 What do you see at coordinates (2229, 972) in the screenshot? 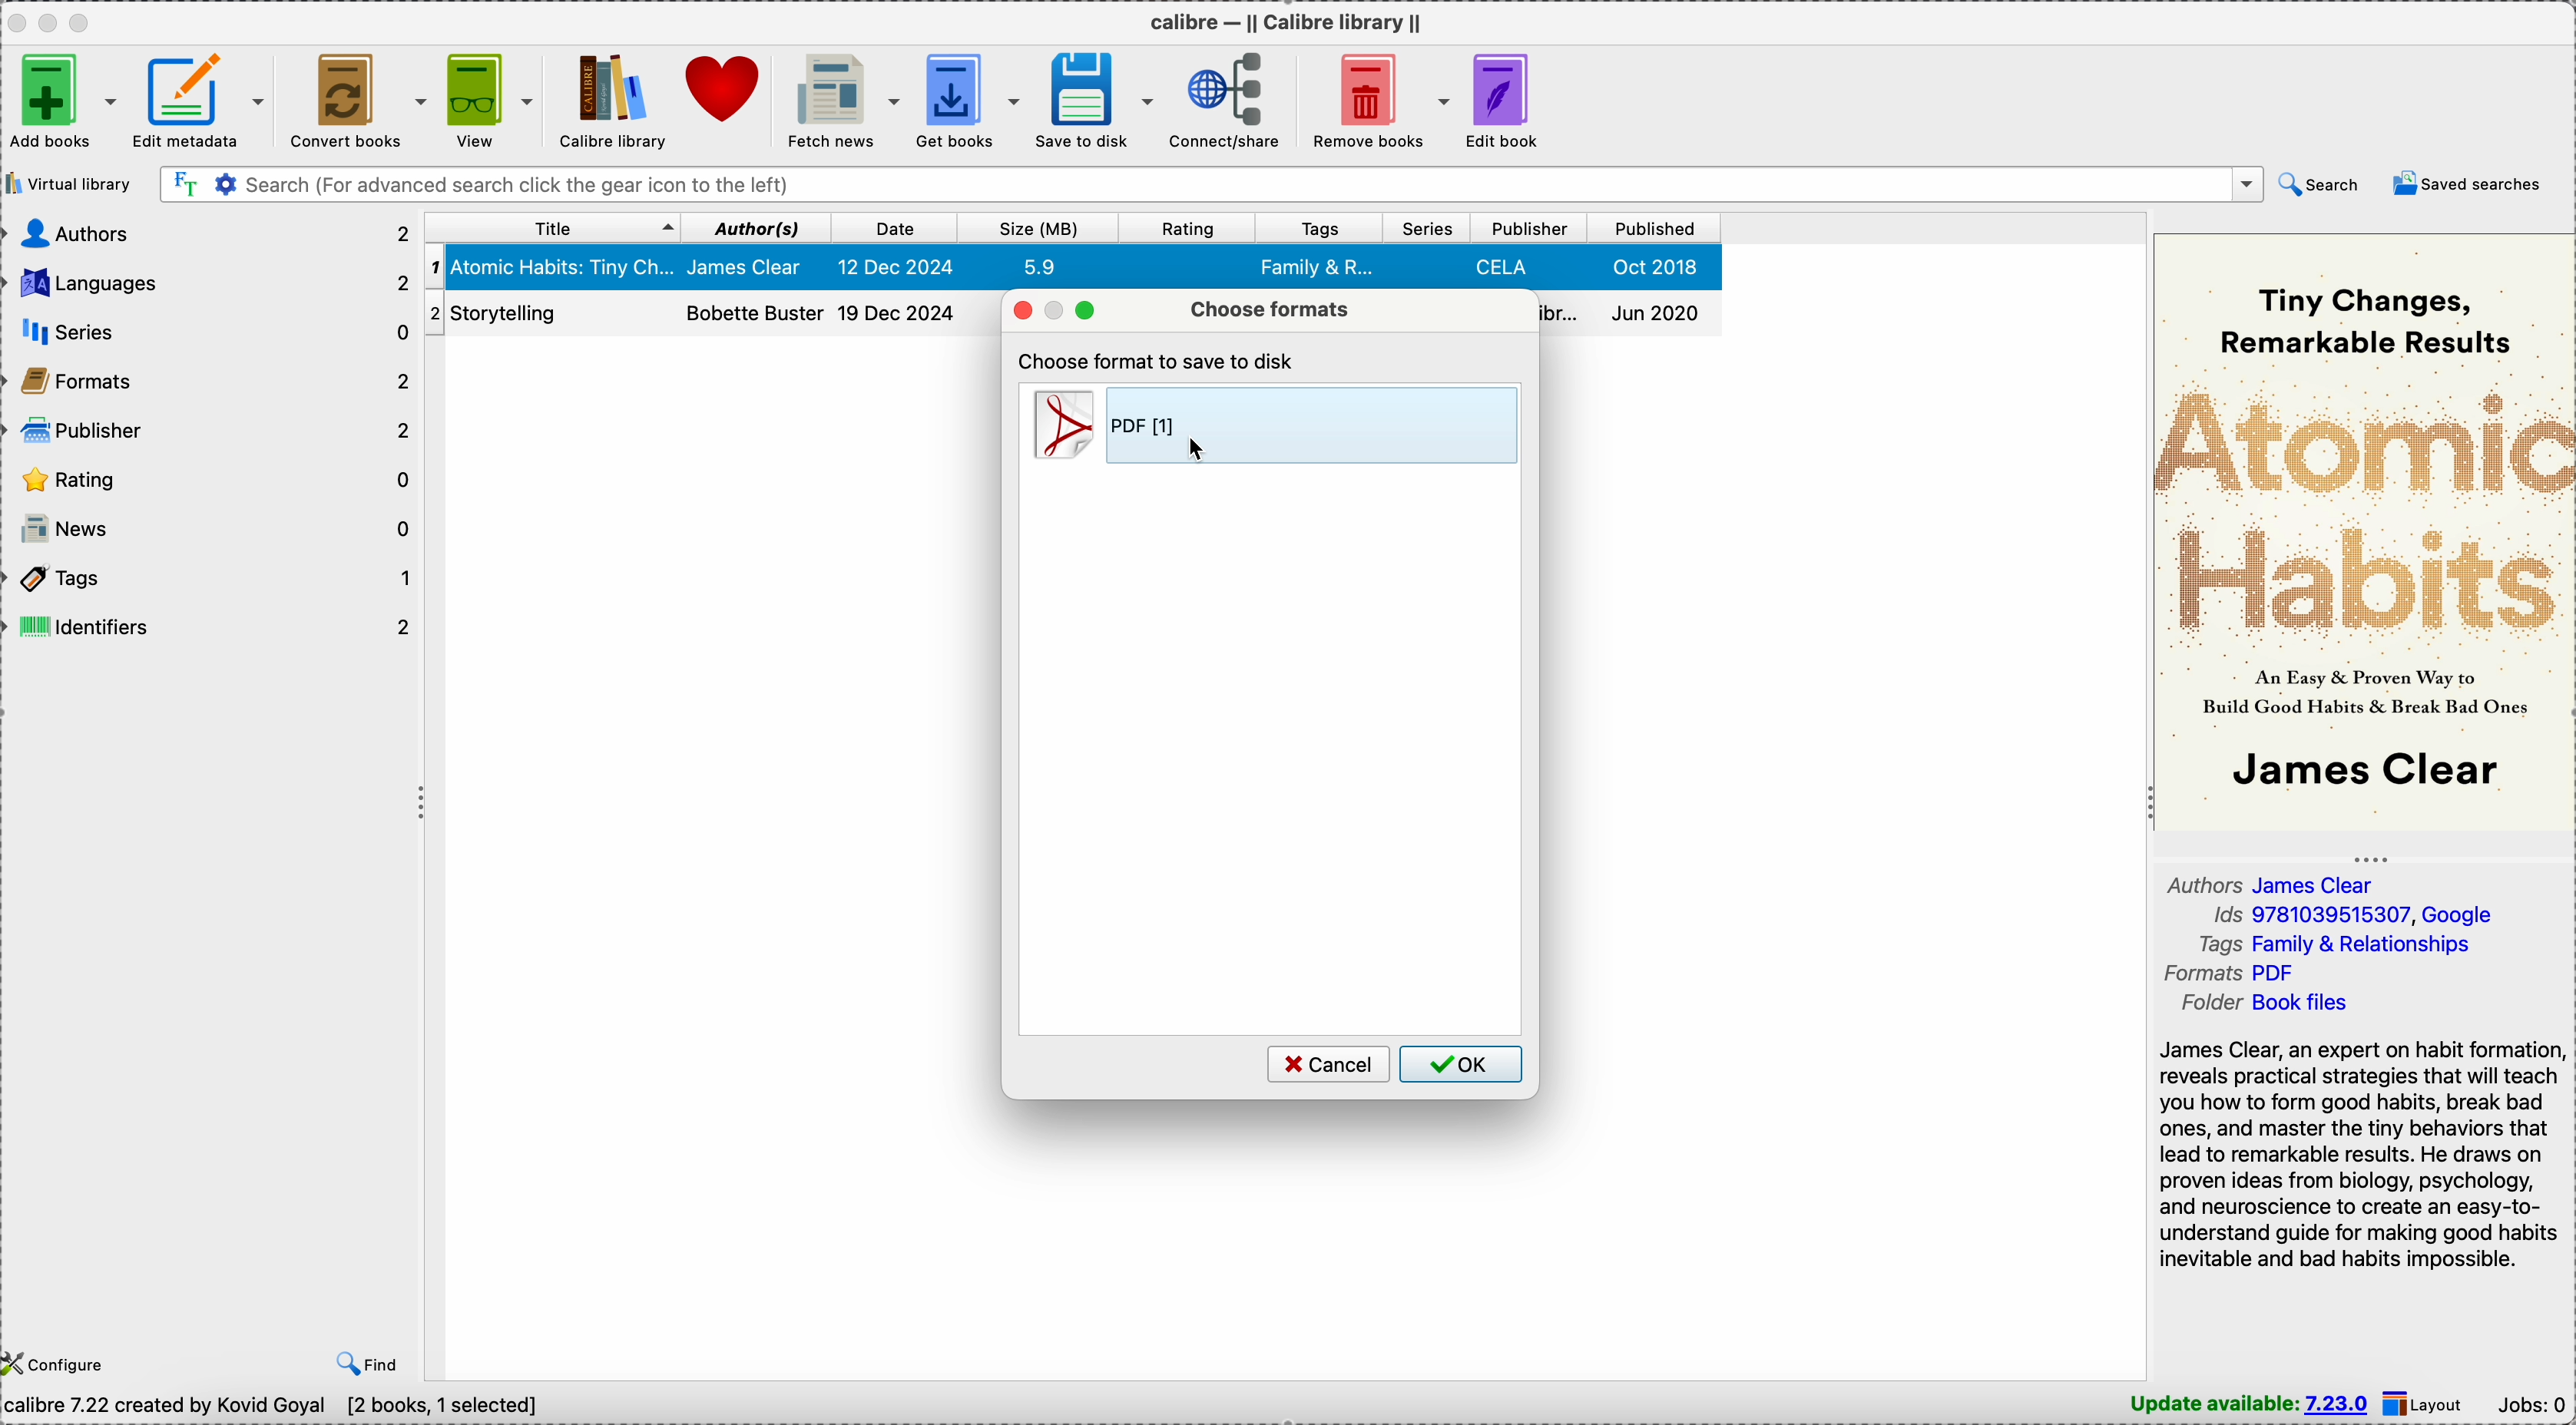
I see `formats PDF` at bounding box center [2229, 972].